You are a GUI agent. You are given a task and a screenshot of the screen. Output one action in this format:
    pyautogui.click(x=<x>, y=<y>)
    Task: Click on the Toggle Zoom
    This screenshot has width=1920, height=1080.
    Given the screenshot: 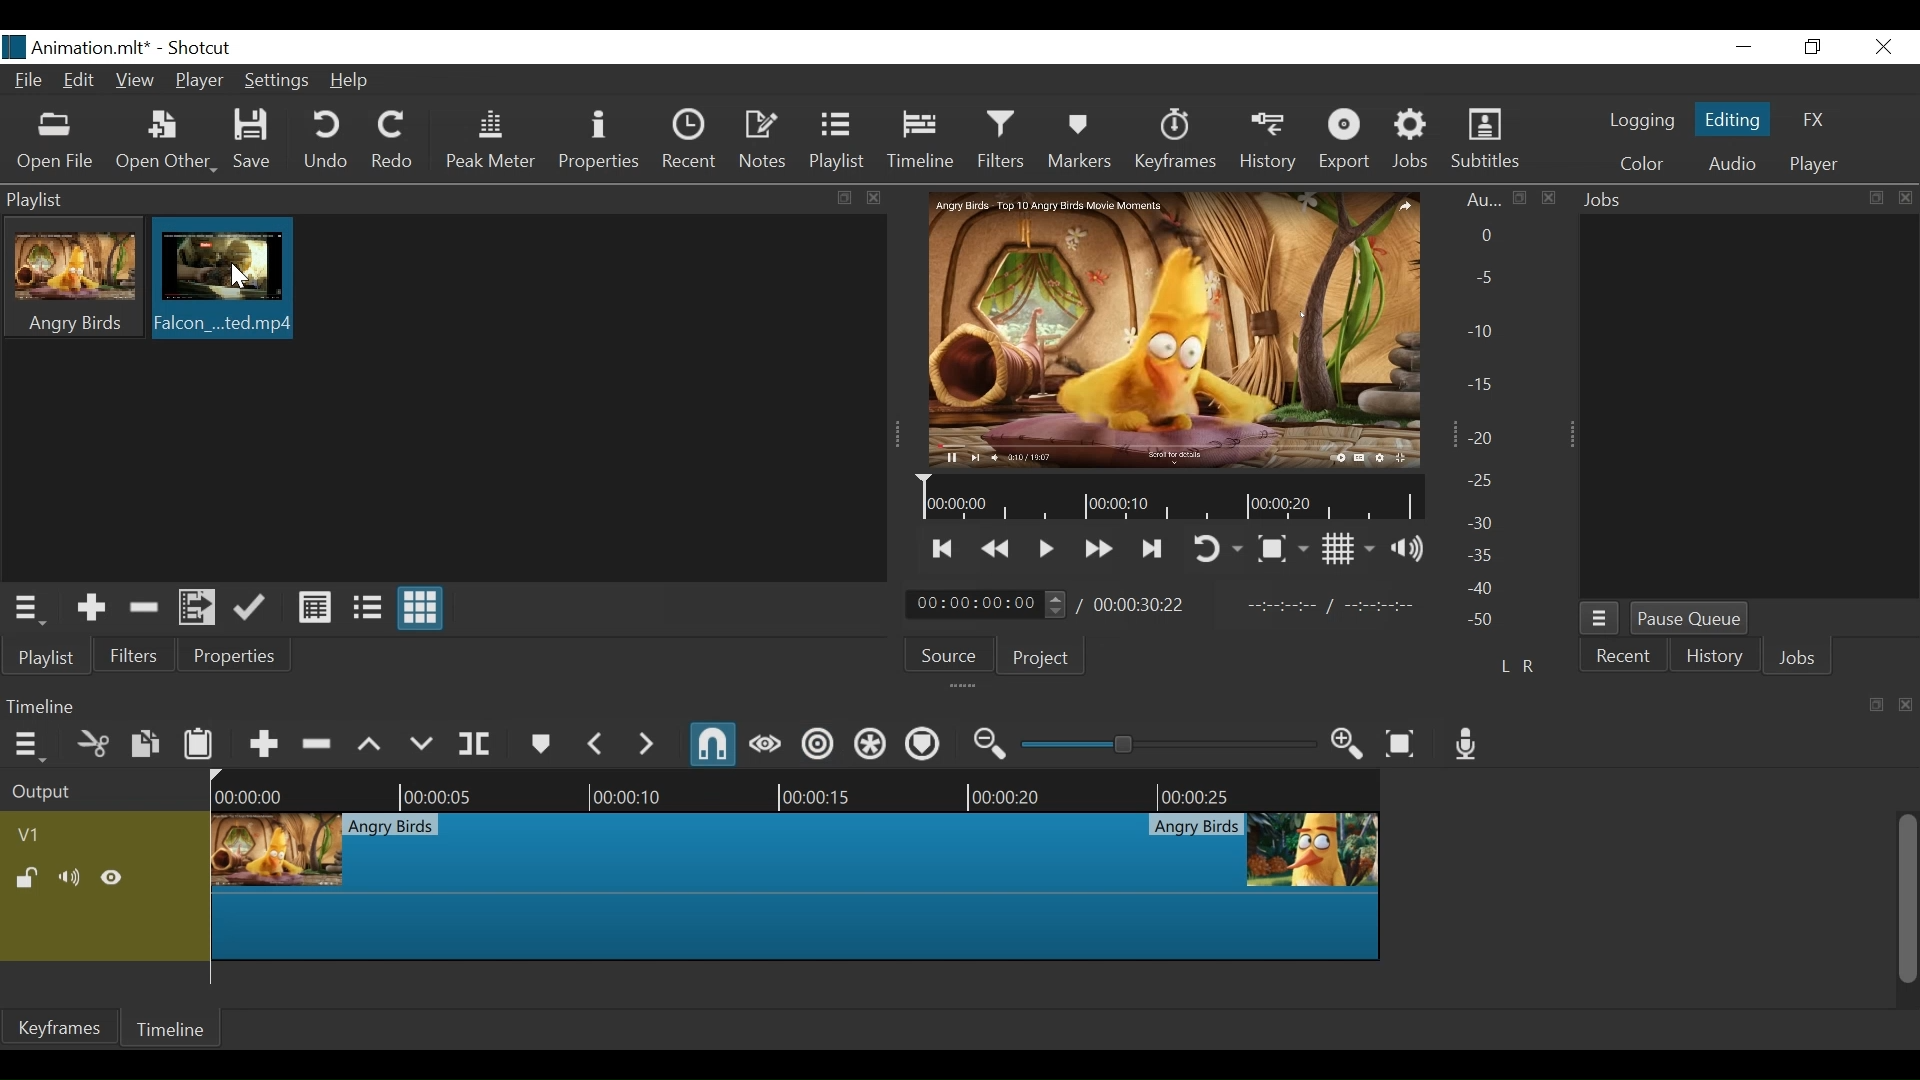 What is the action you would take?
    pyautogui.click(x=1283, y=548)
    